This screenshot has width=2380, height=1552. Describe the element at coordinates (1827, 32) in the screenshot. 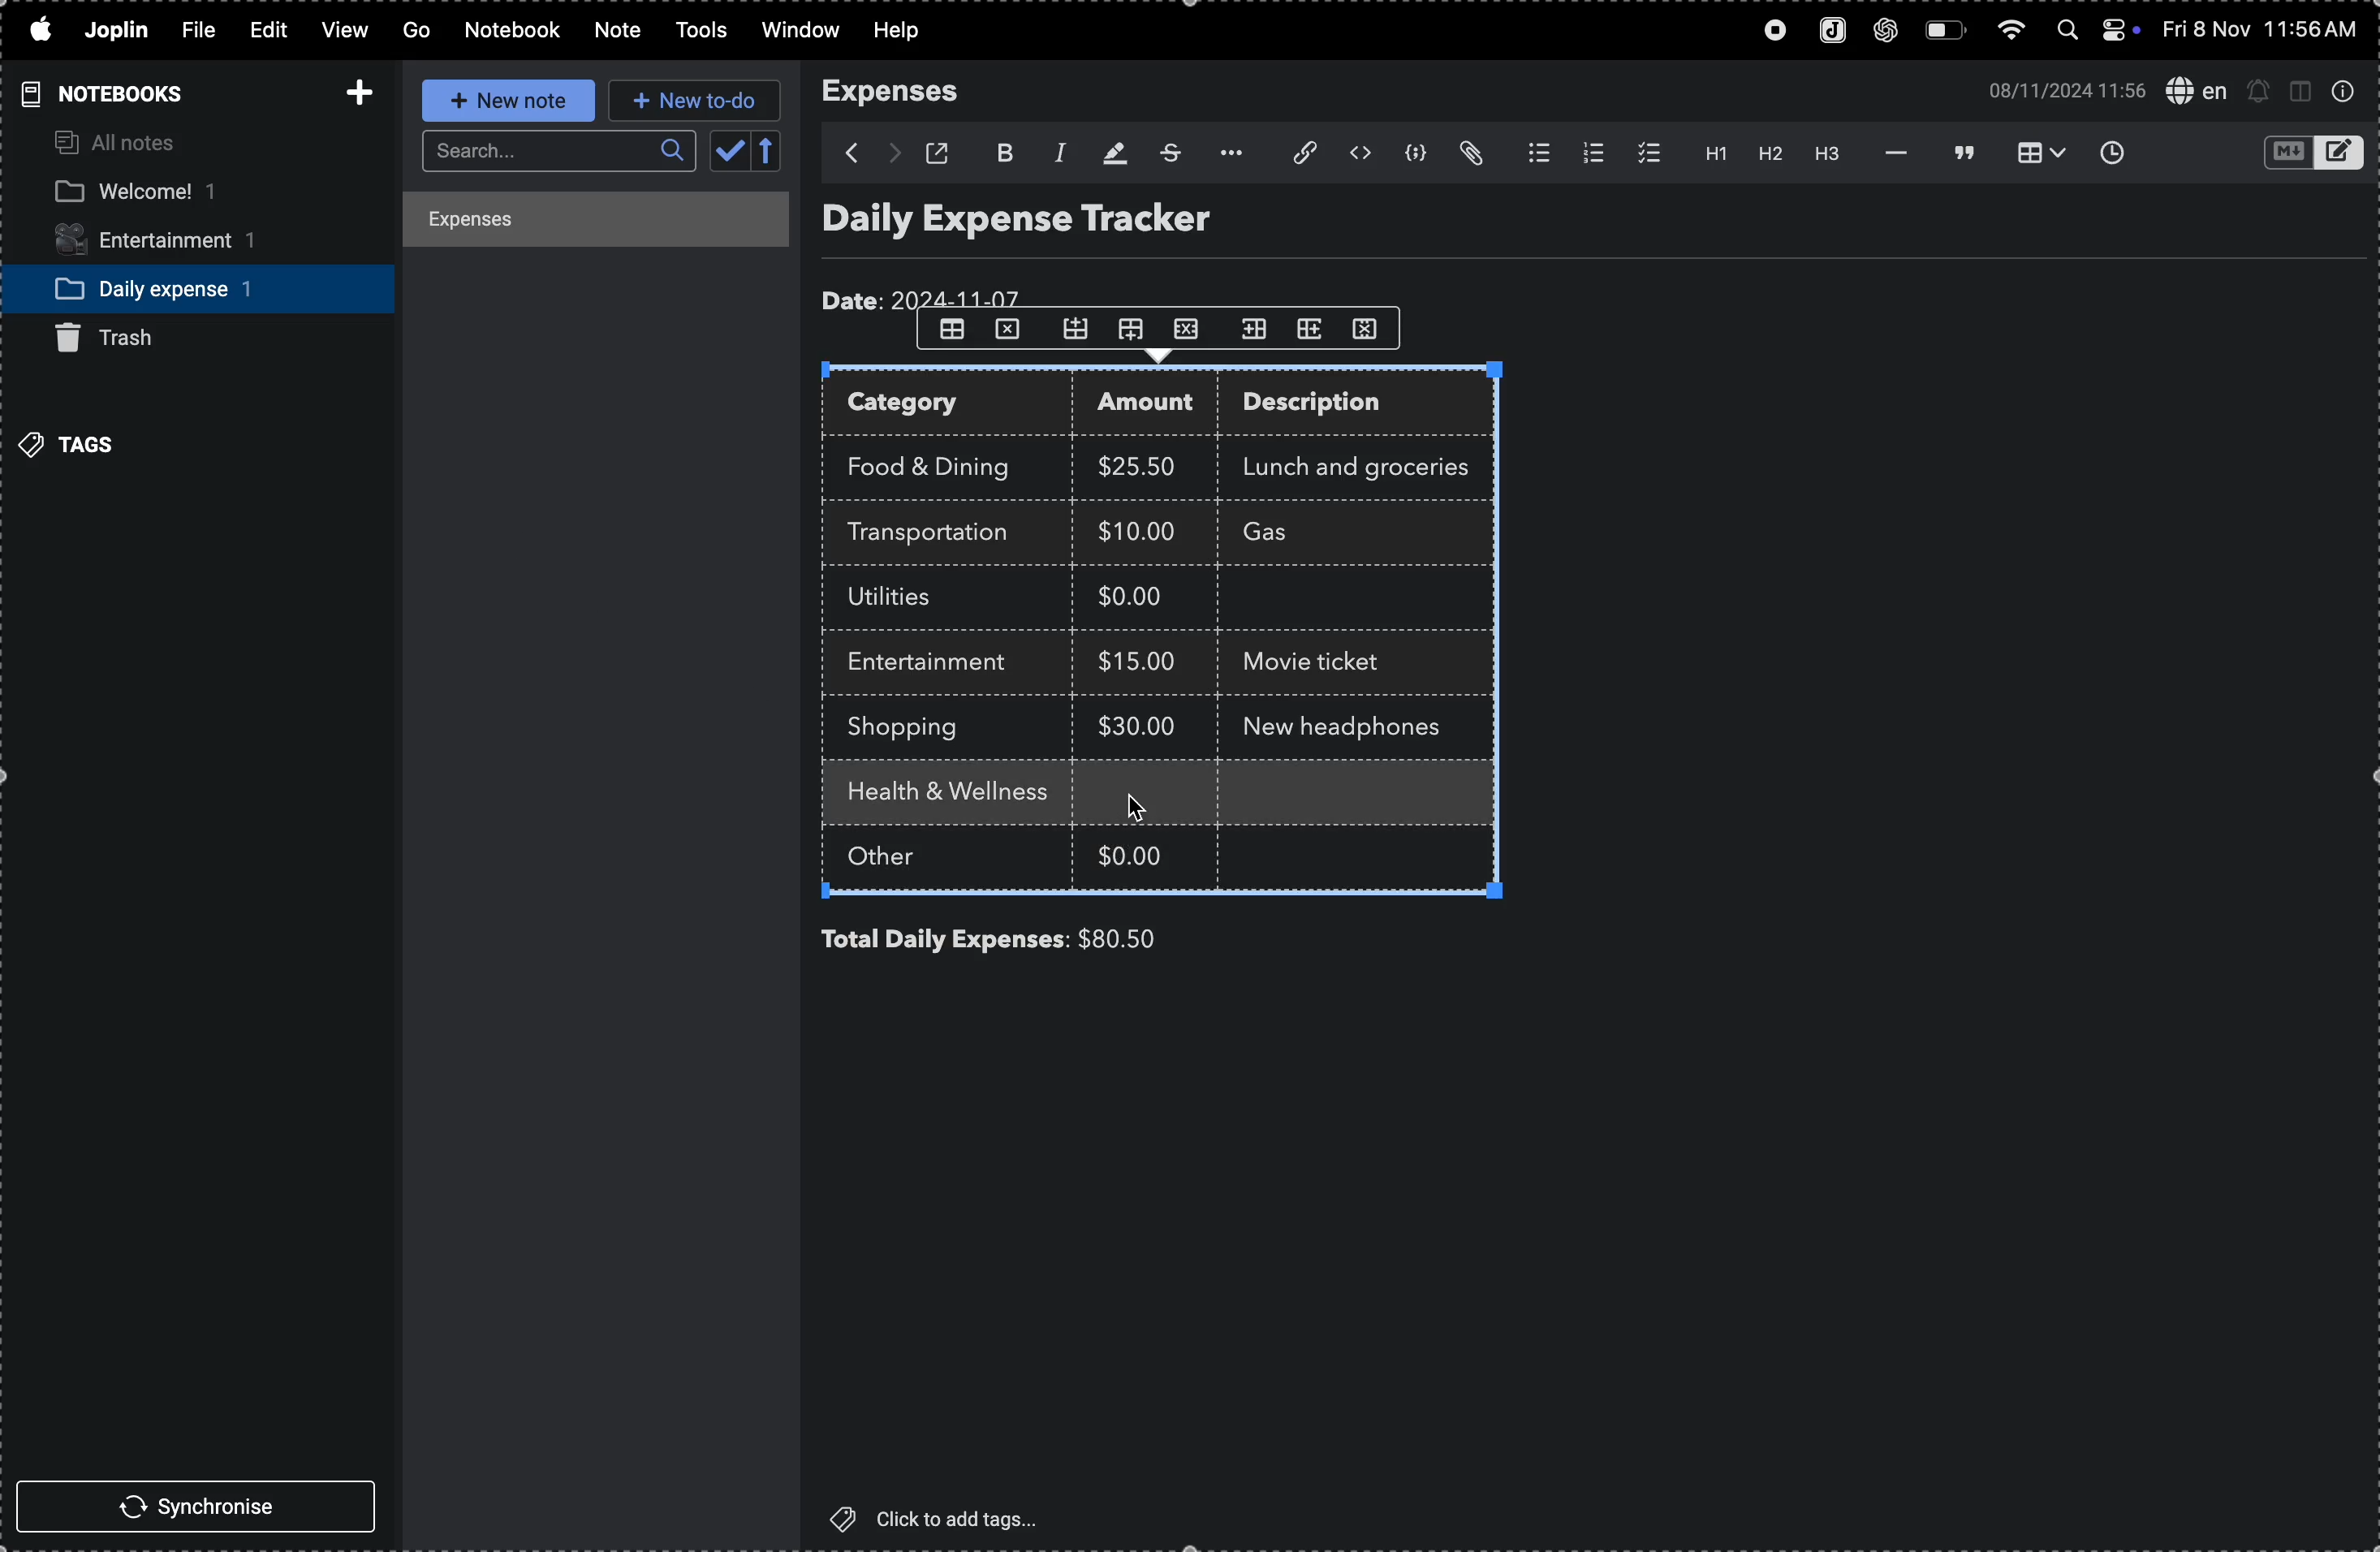

I see `joplin` at that location.